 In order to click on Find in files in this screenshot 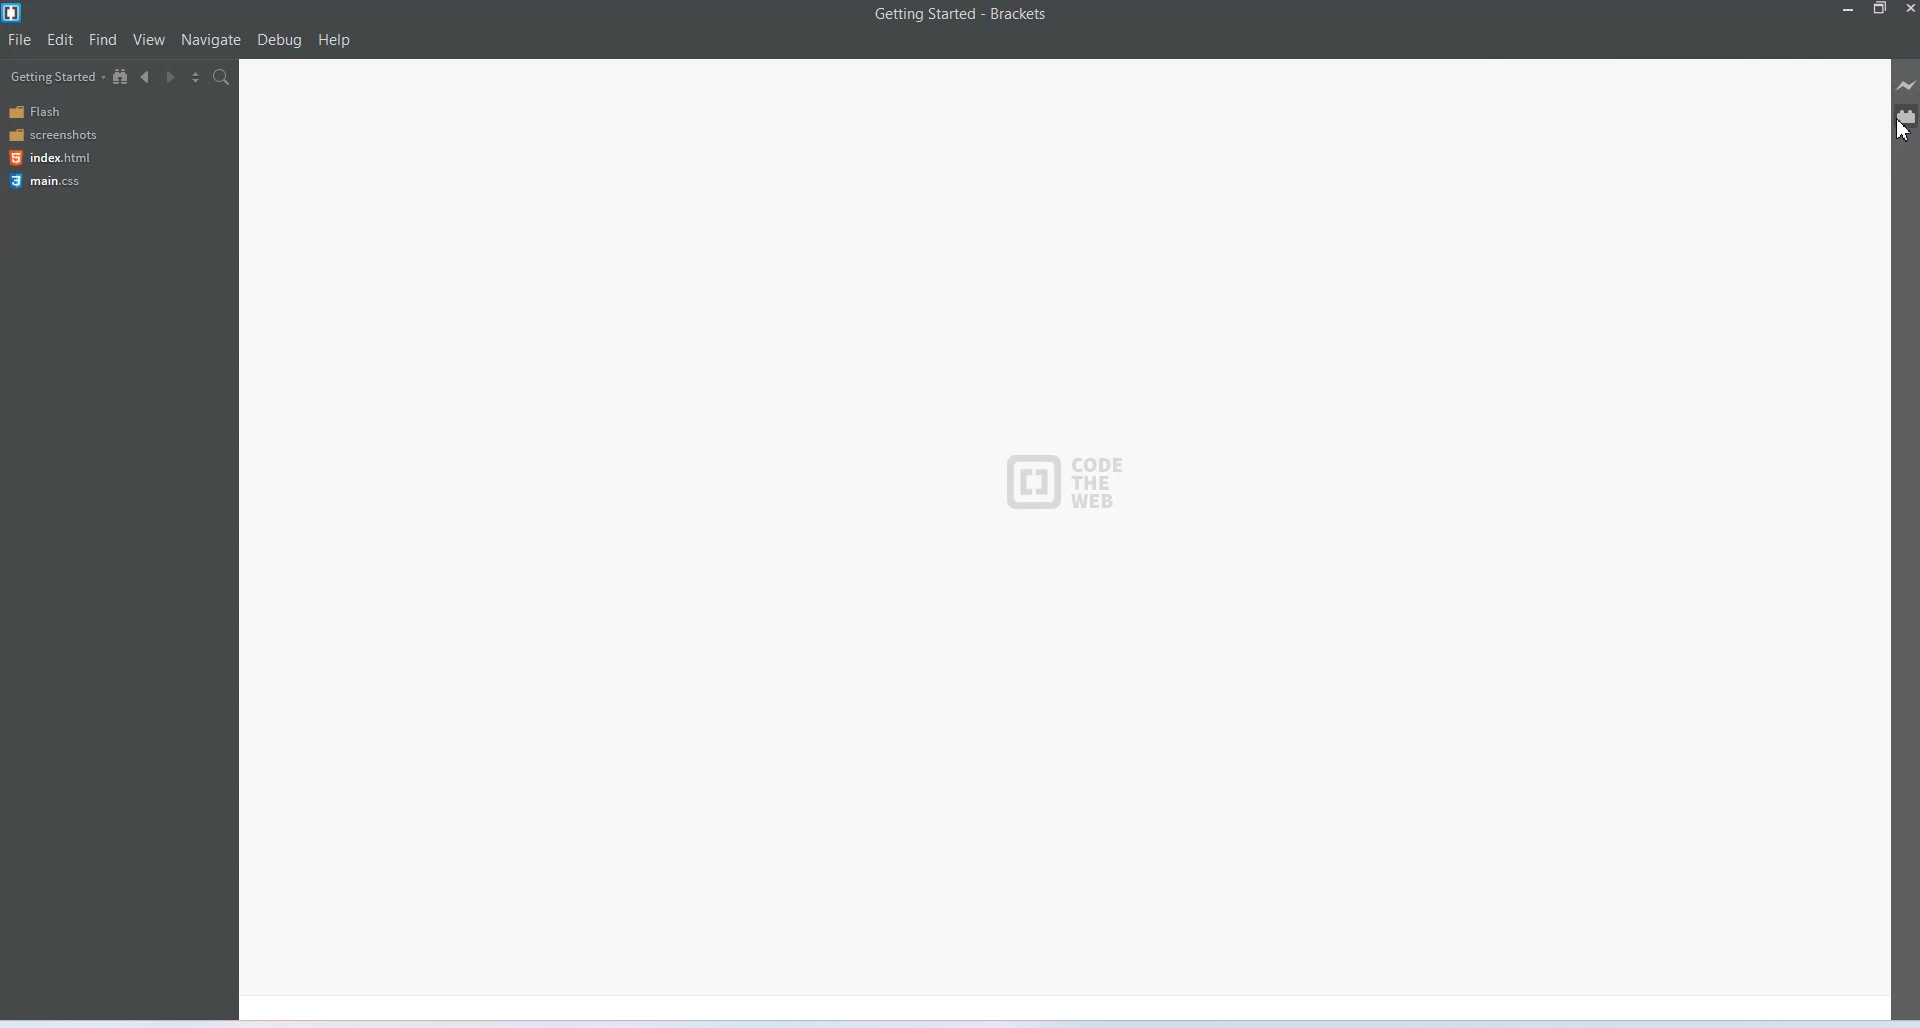, I will do `click(222, 78)`.